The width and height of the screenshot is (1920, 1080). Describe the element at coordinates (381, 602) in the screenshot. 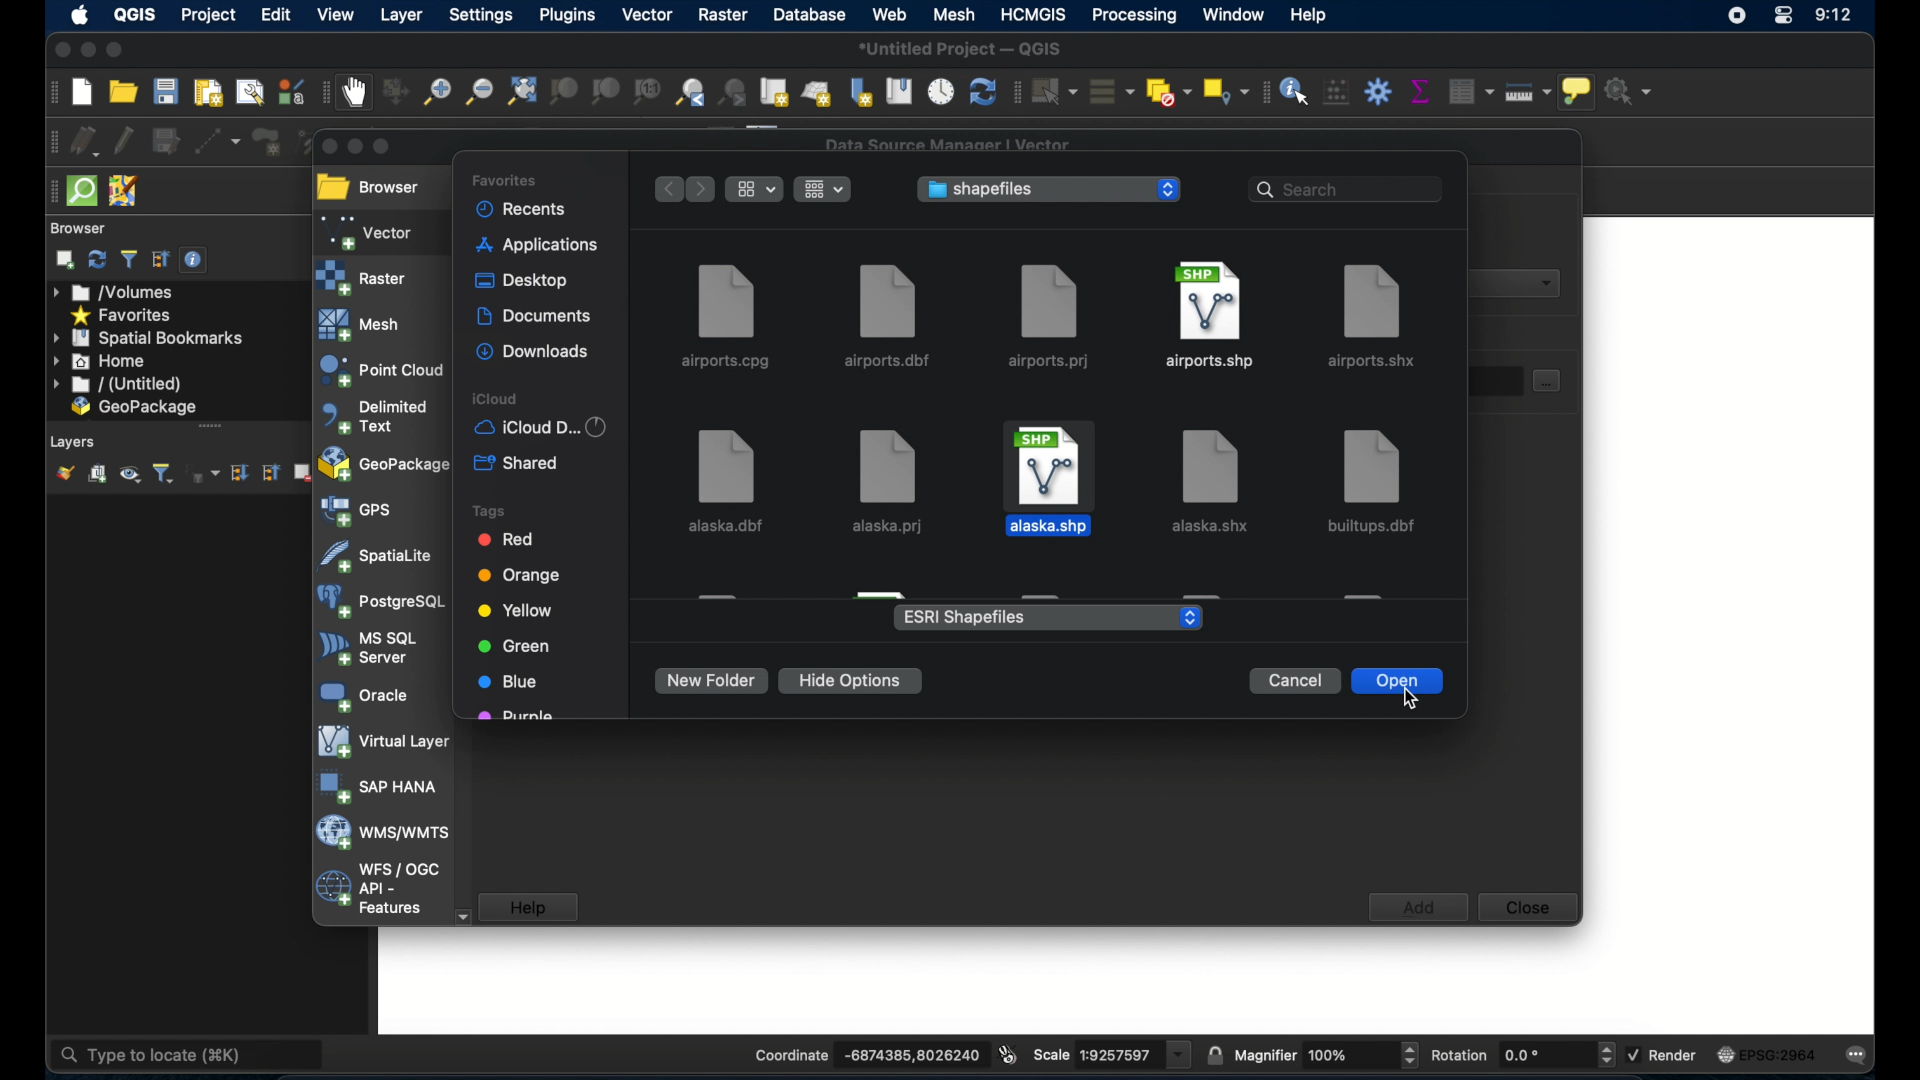

I see `postgresql` at that location.